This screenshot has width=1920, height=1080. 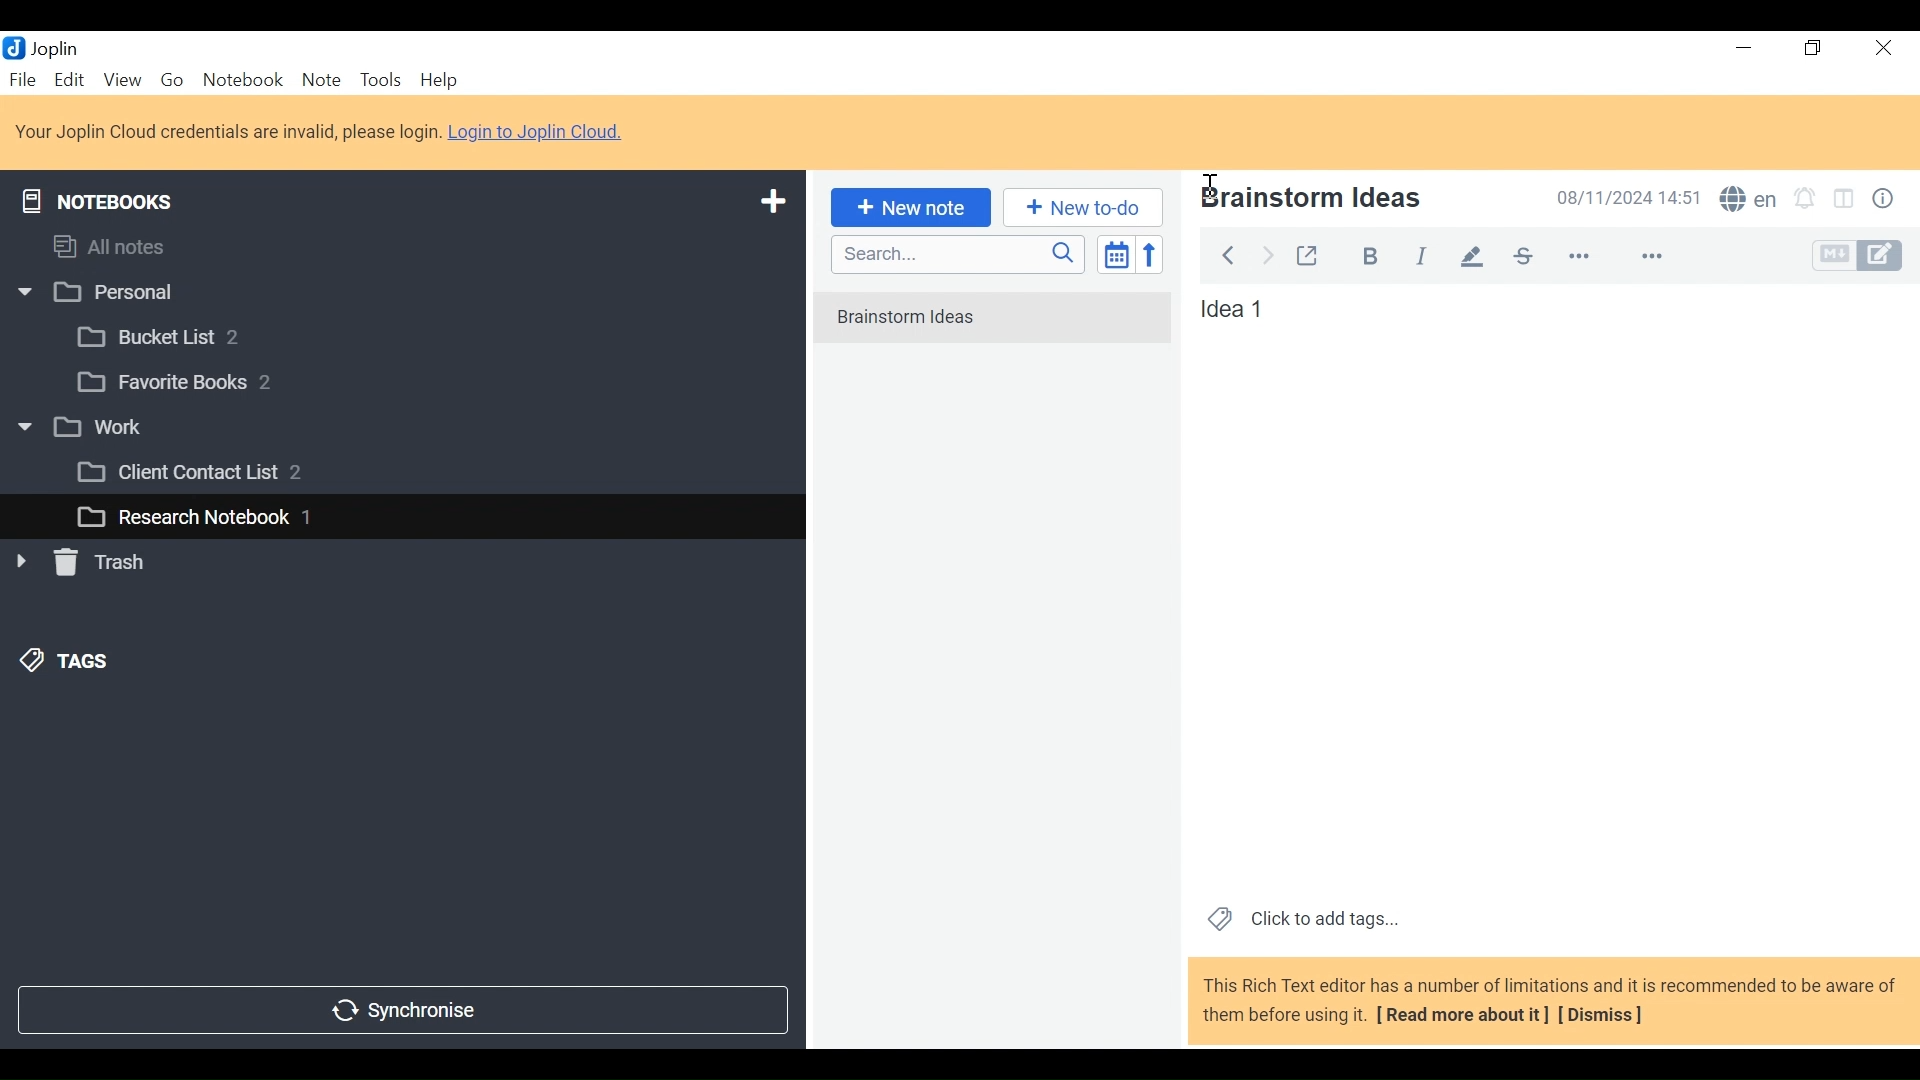 What do you see at coordinates (907, 206) in the screenshot?
I see `New note` at bounding box center [907, 206].